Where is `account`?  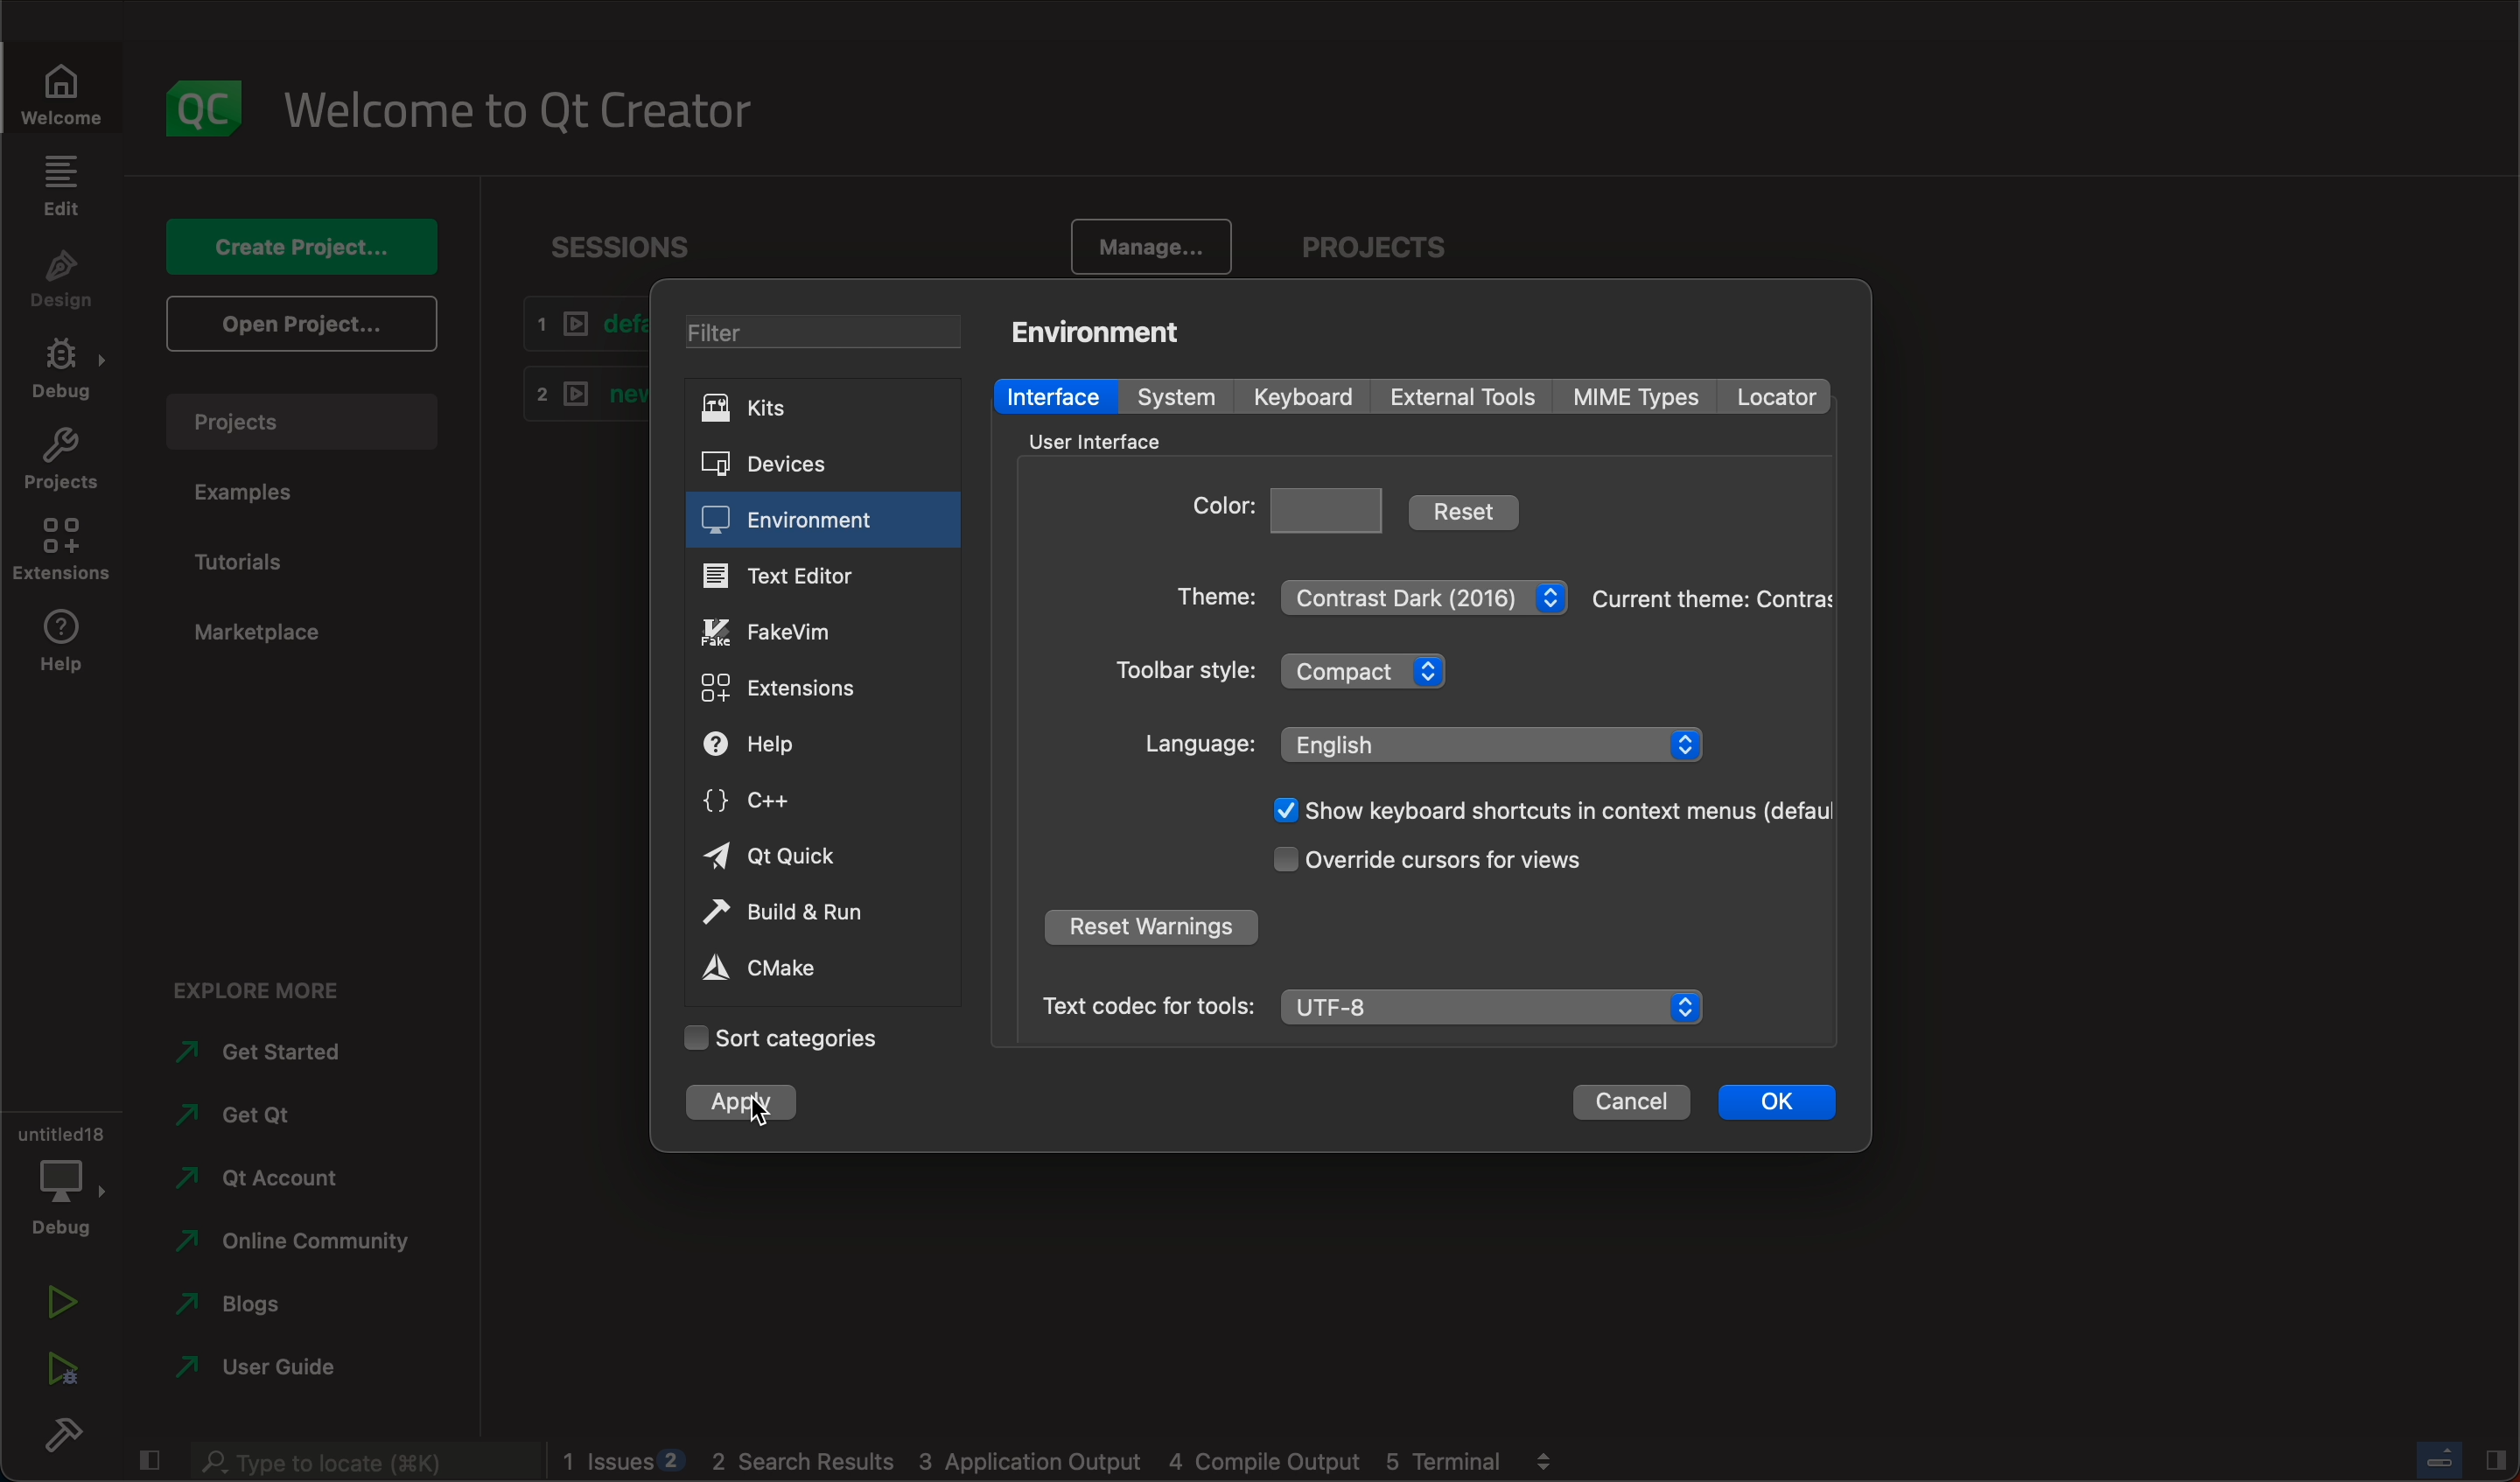
account is located at coordinates (282, 1175).